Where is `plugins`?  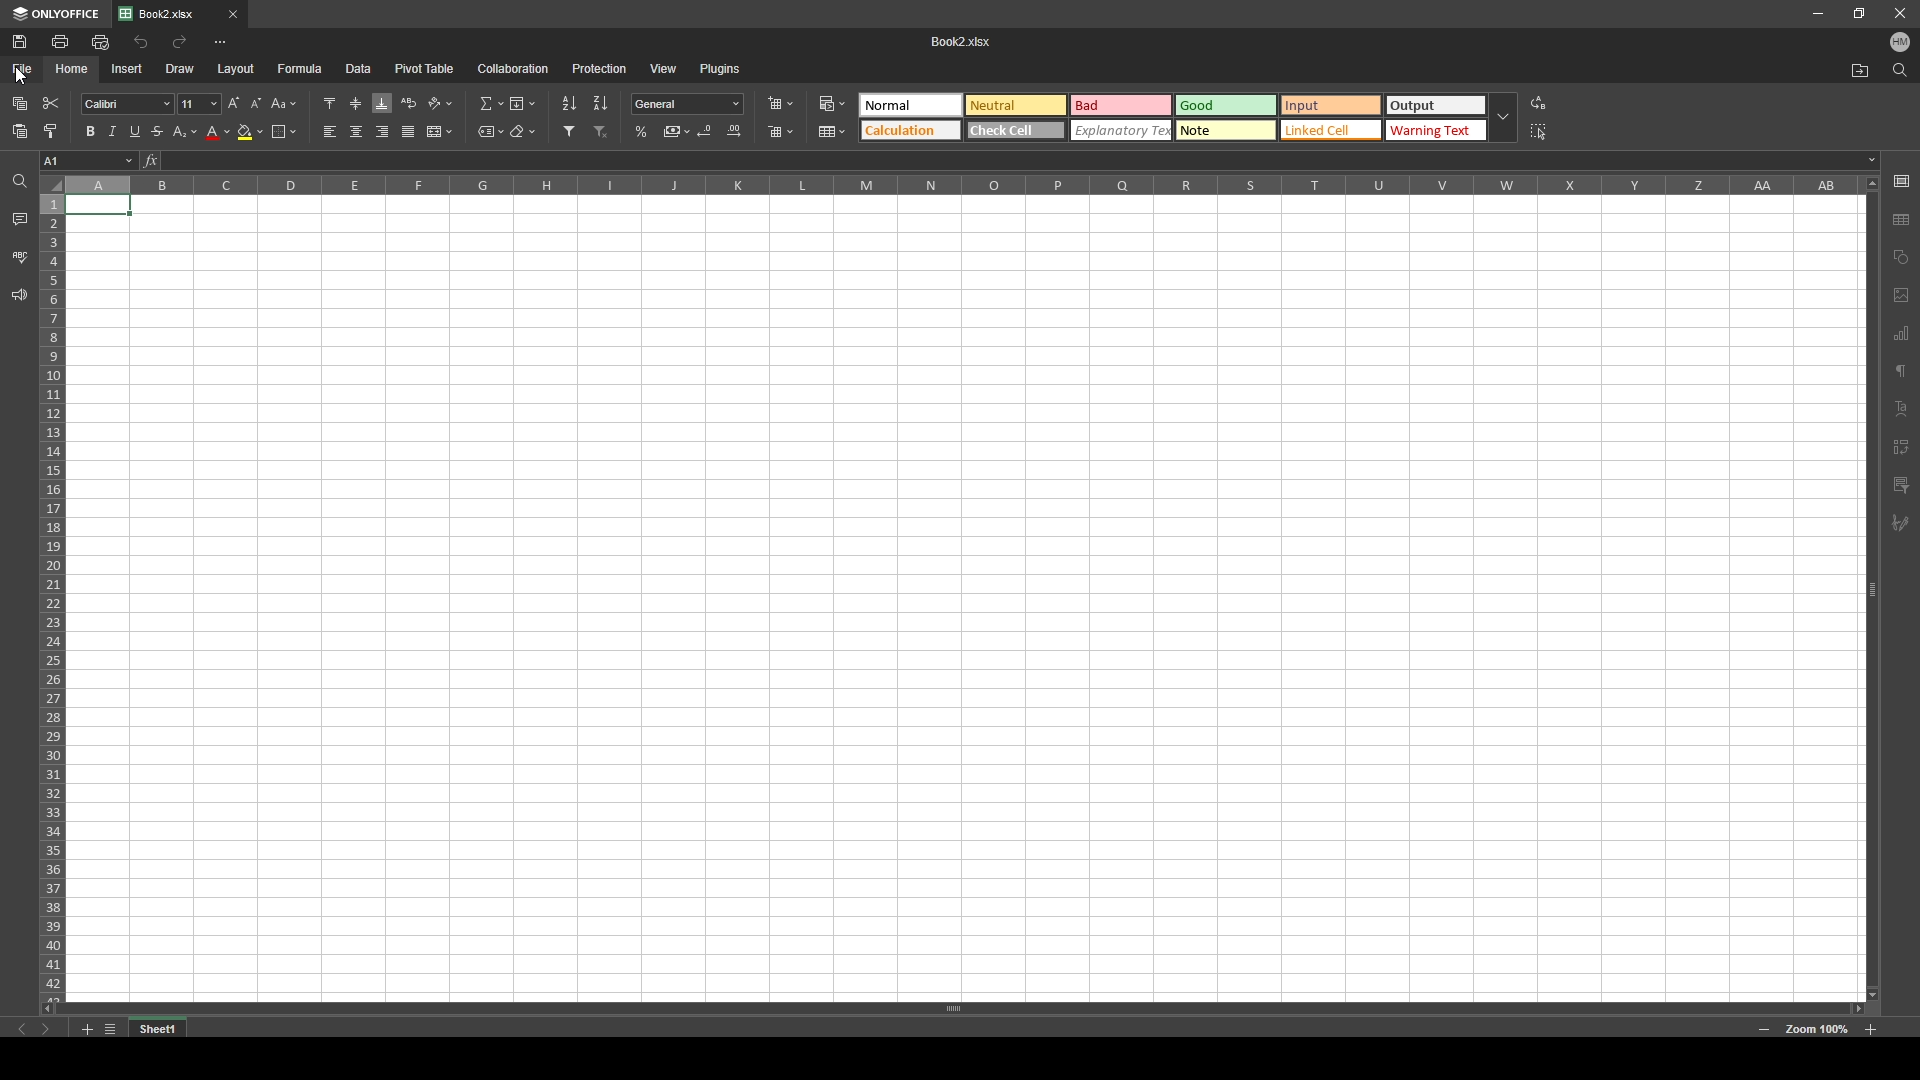 plugins is located at coordinates (720, 69).